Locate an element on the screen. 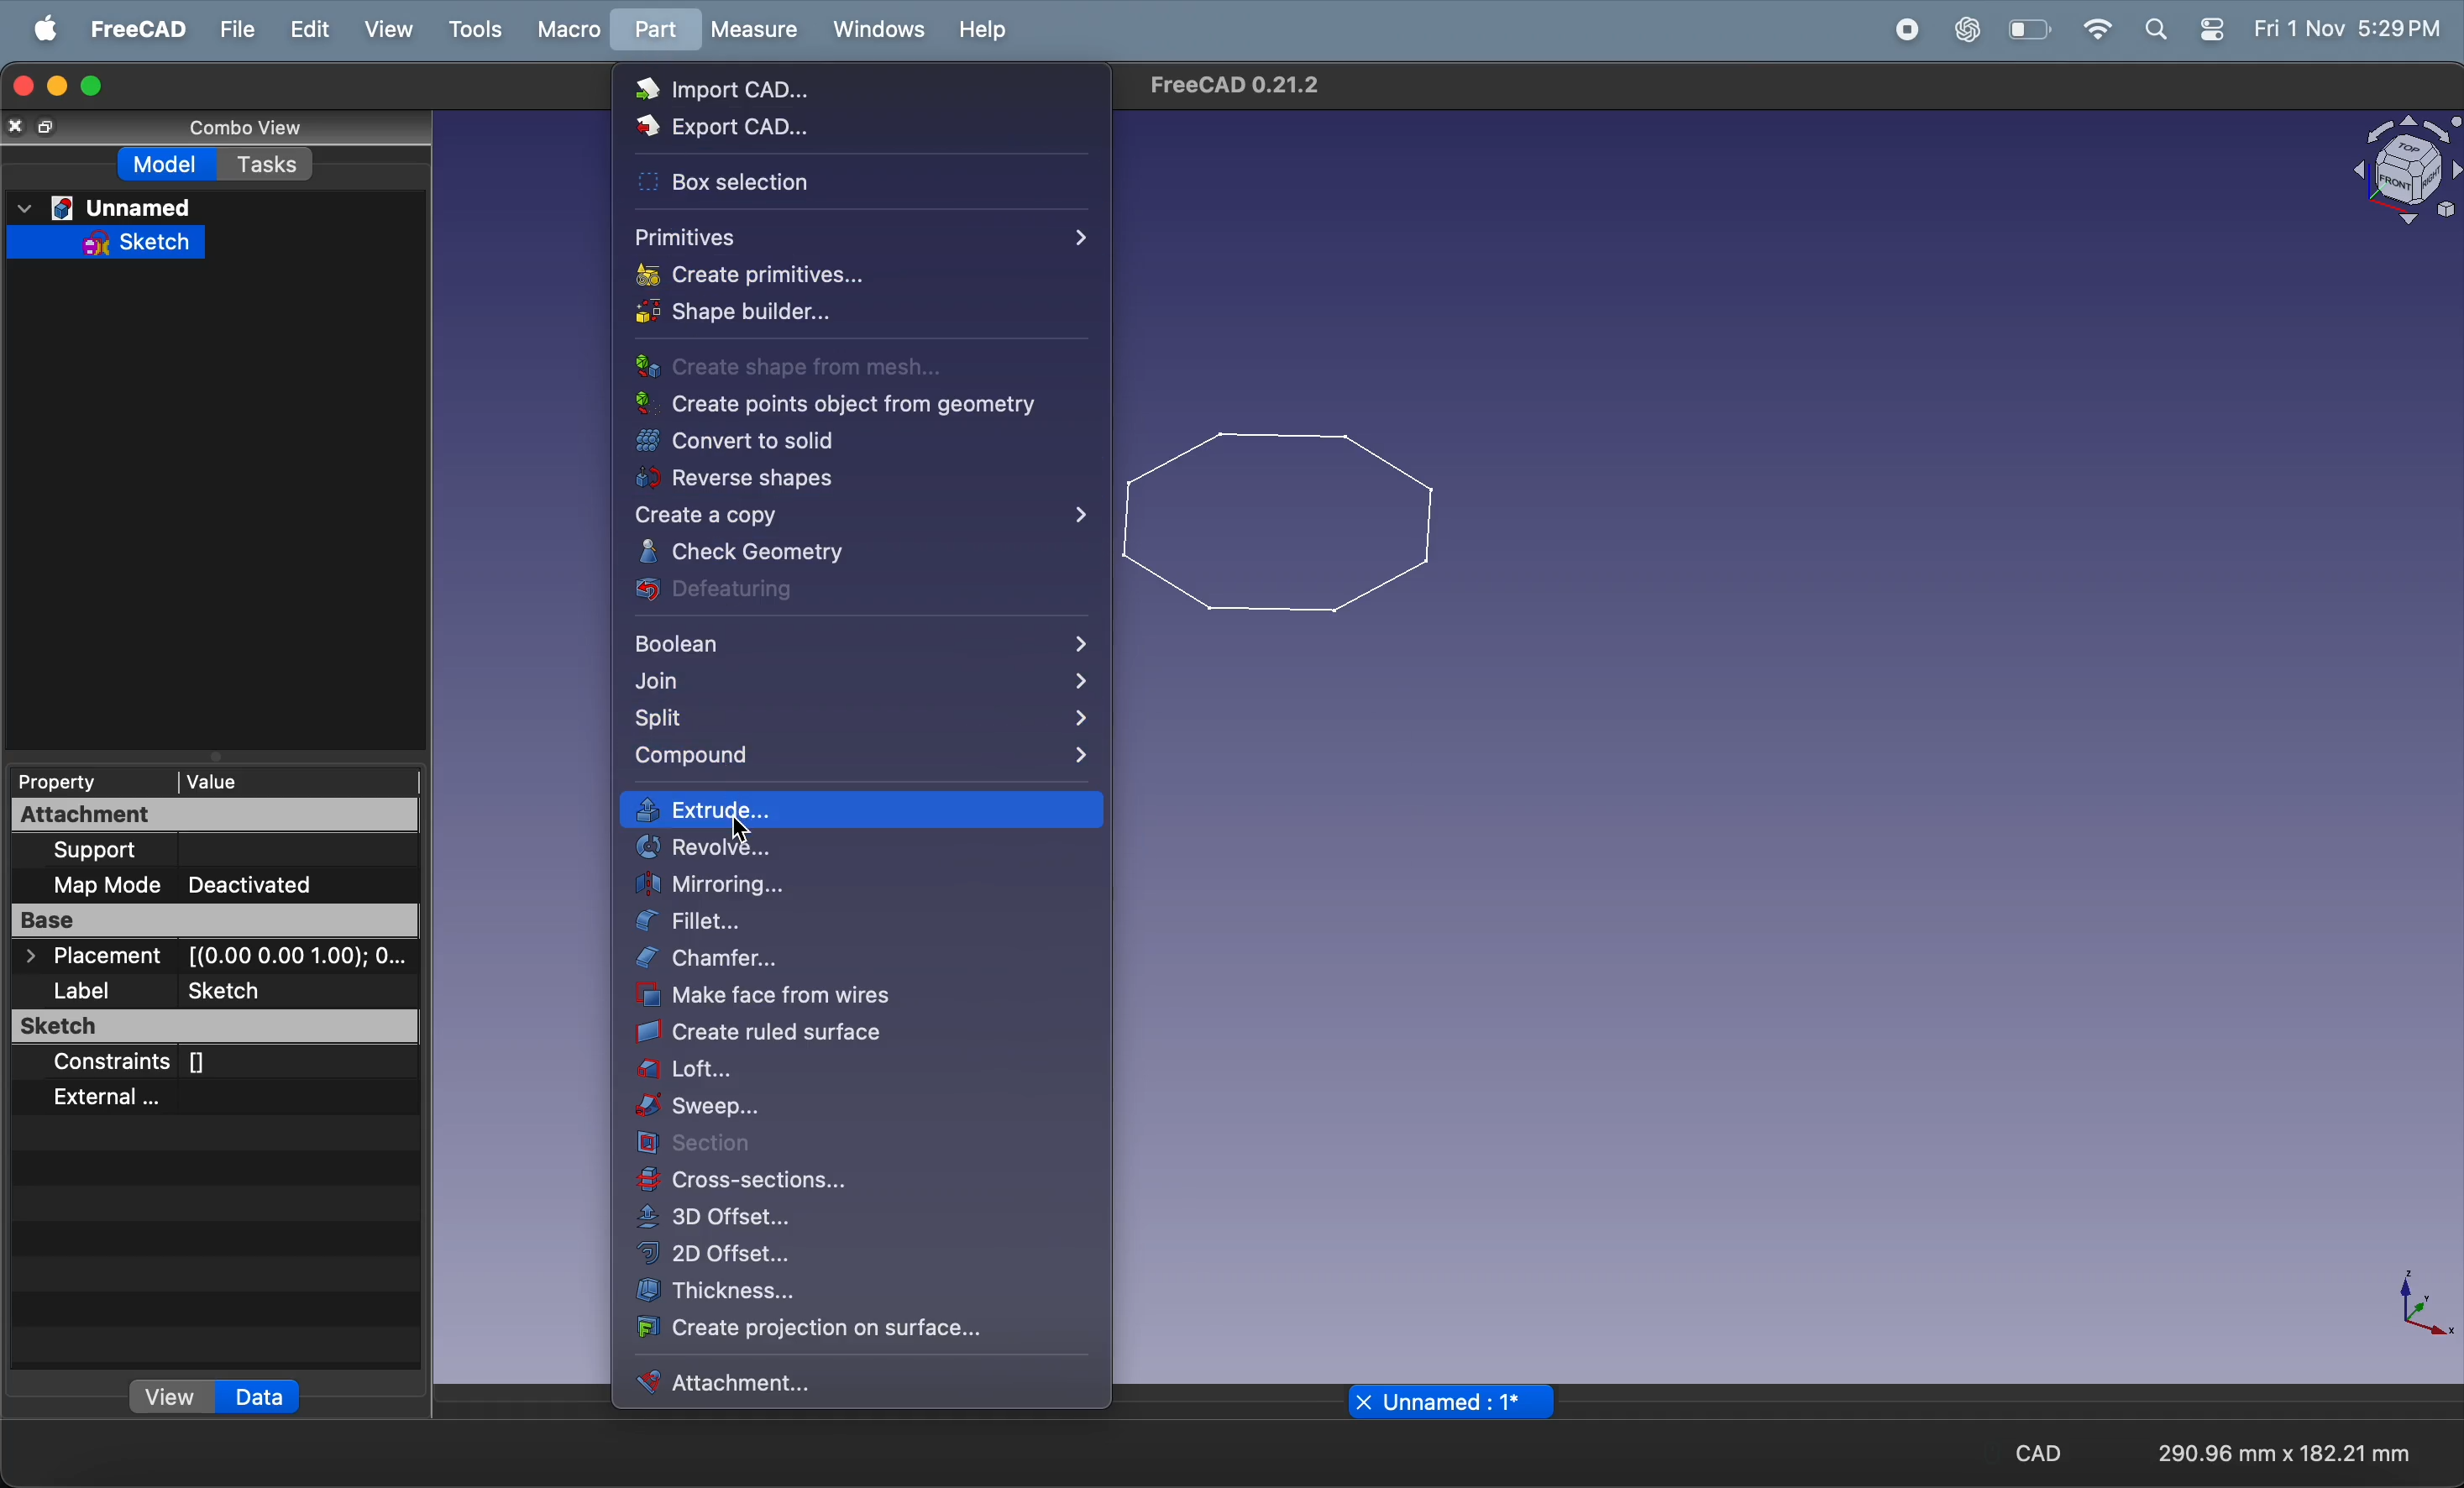  create projection on surface is located at coordinates (851, 1333).